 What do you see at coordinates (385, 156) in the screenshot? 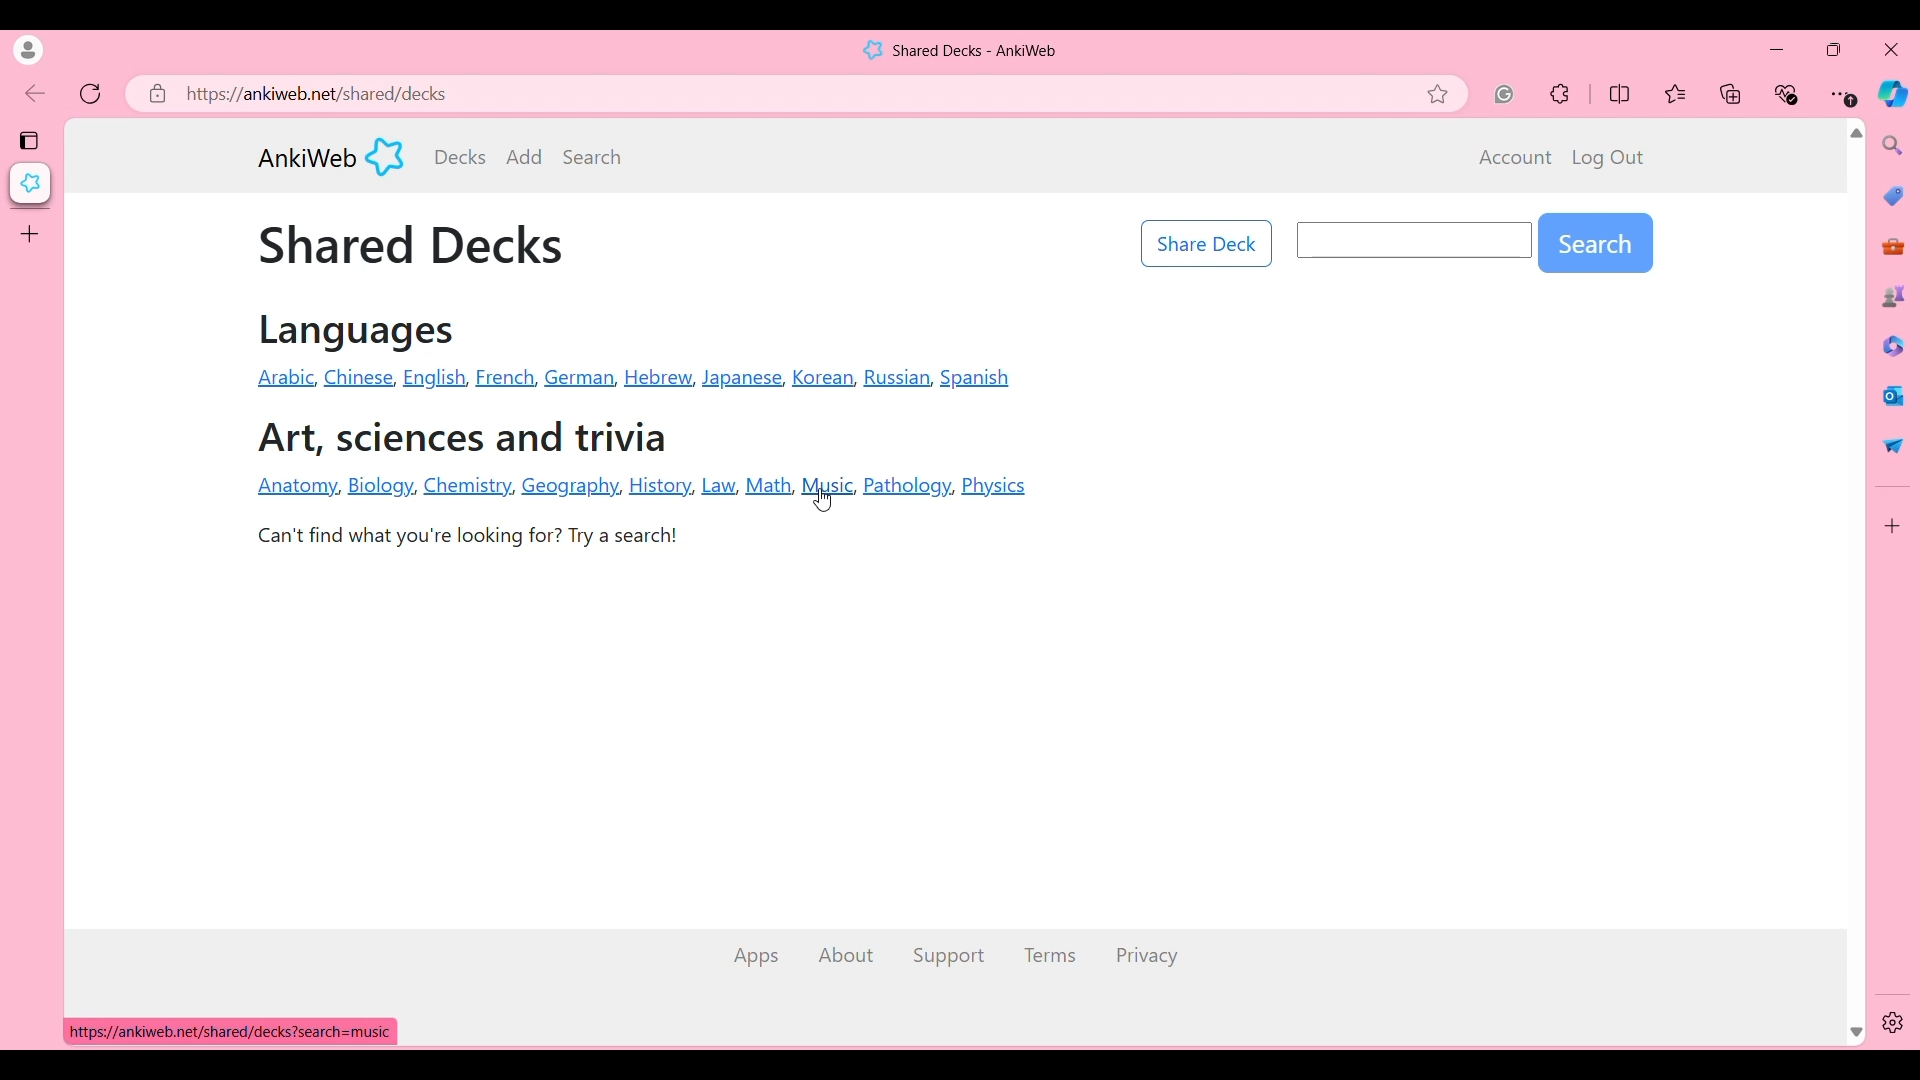
I see `Software logo` at bounding box center [385, 156].